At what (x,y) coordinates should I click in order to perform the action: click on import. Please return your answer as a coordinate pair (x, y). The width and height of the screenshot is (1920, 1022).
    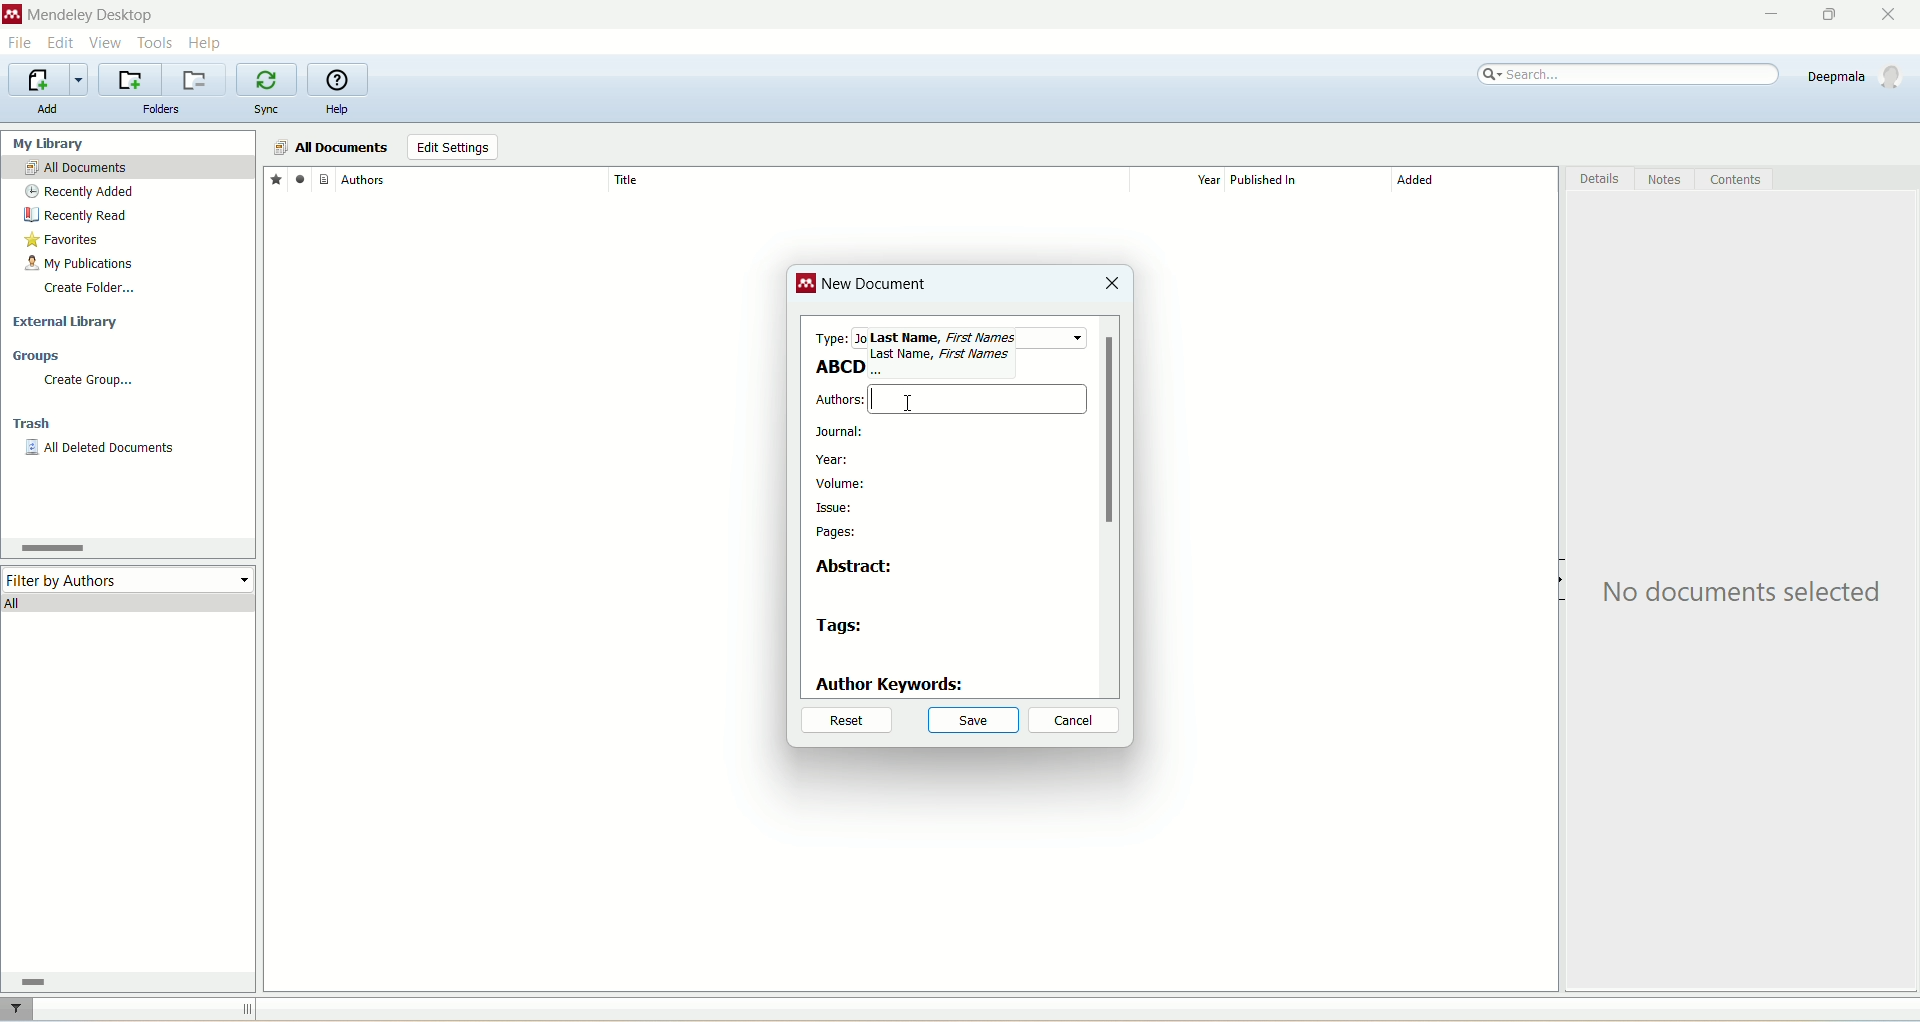
    Looking at the image, I should click on (45, 80).